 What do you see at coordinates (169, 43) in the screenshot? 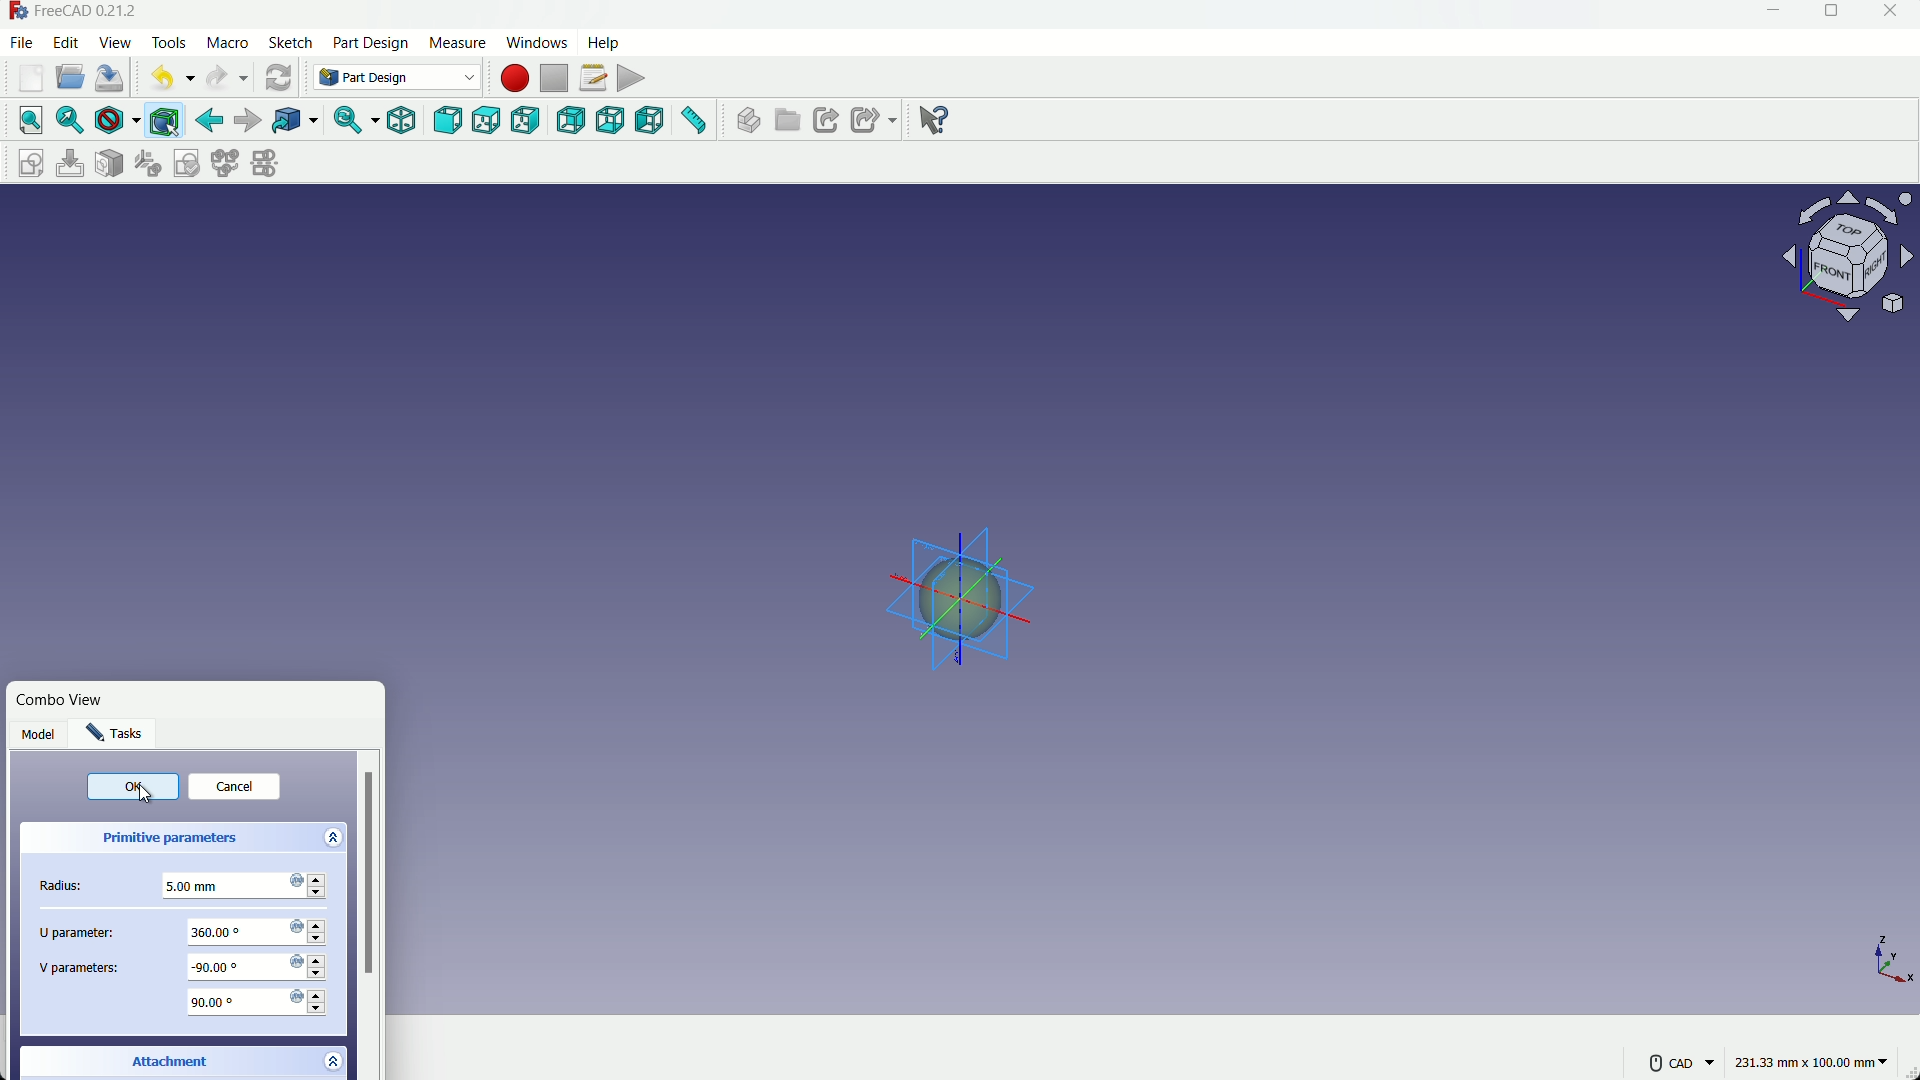
I see `tools` at bounding box center [169, 43].